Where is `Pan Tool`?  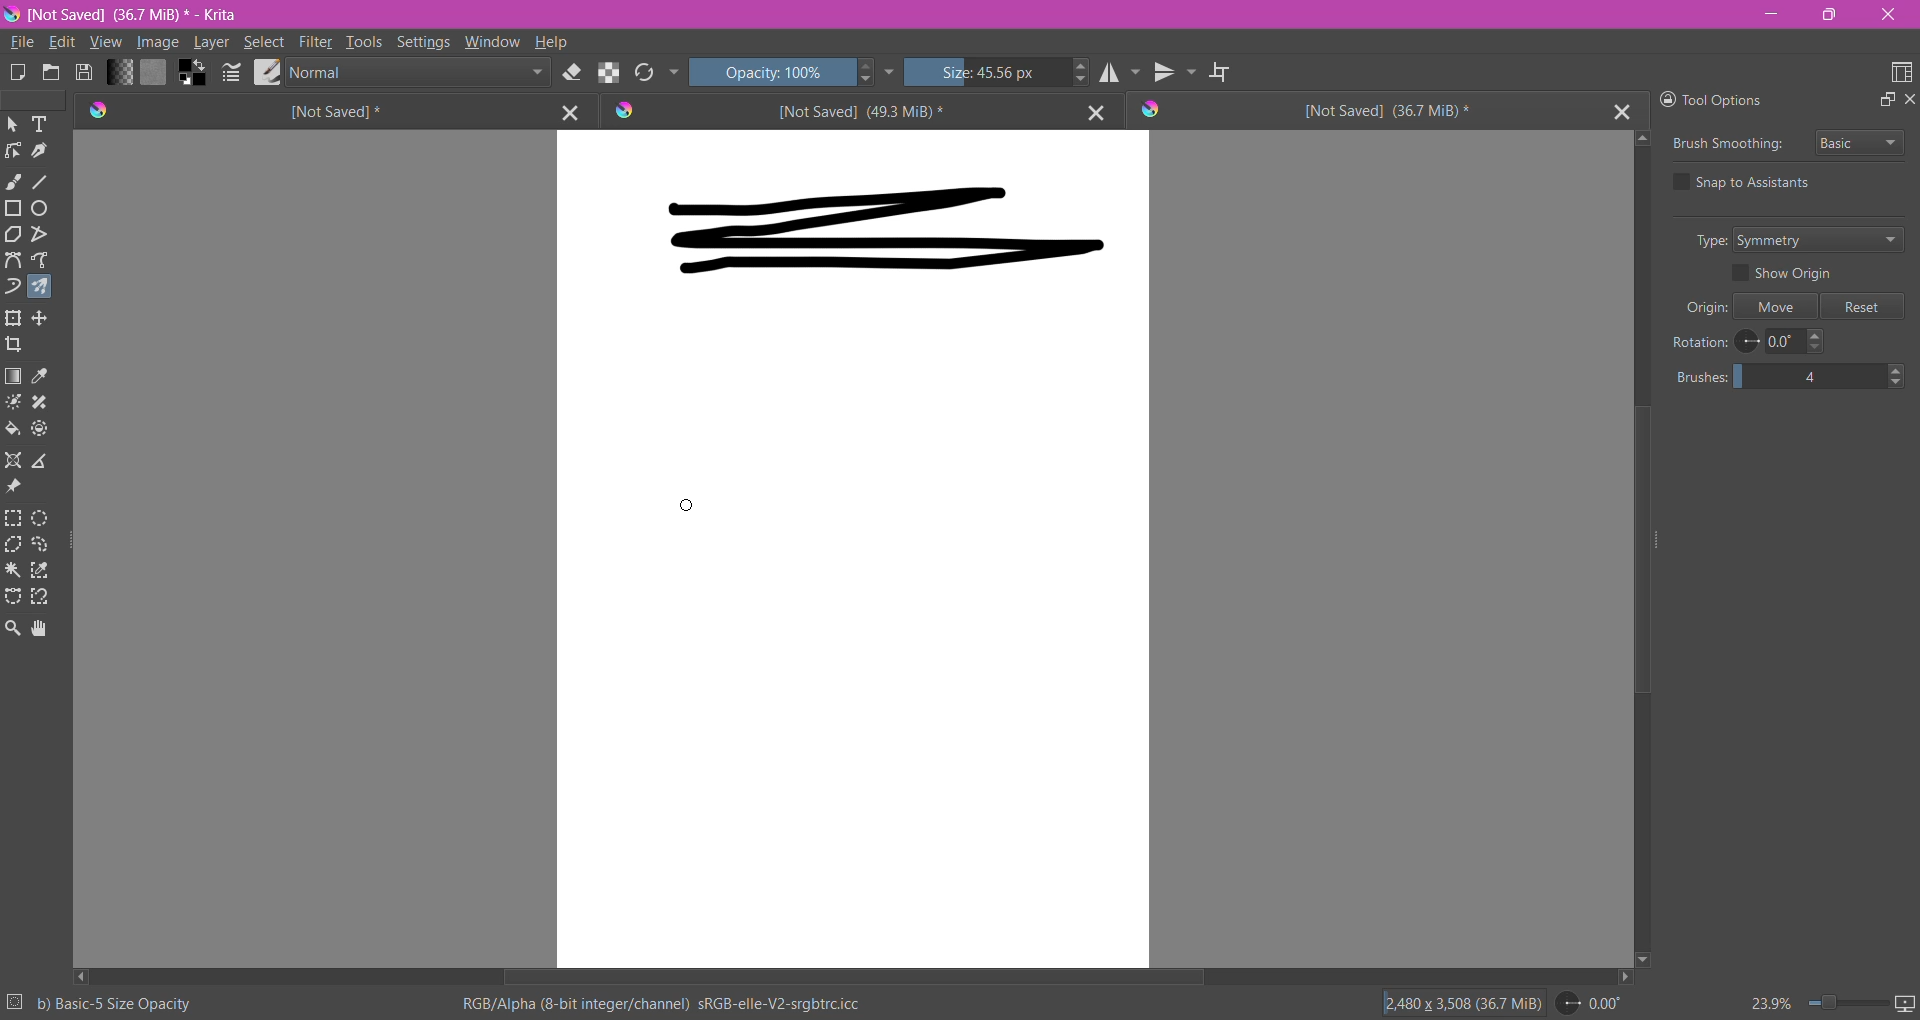 Pan Tool is located at coordinates (40, 629).